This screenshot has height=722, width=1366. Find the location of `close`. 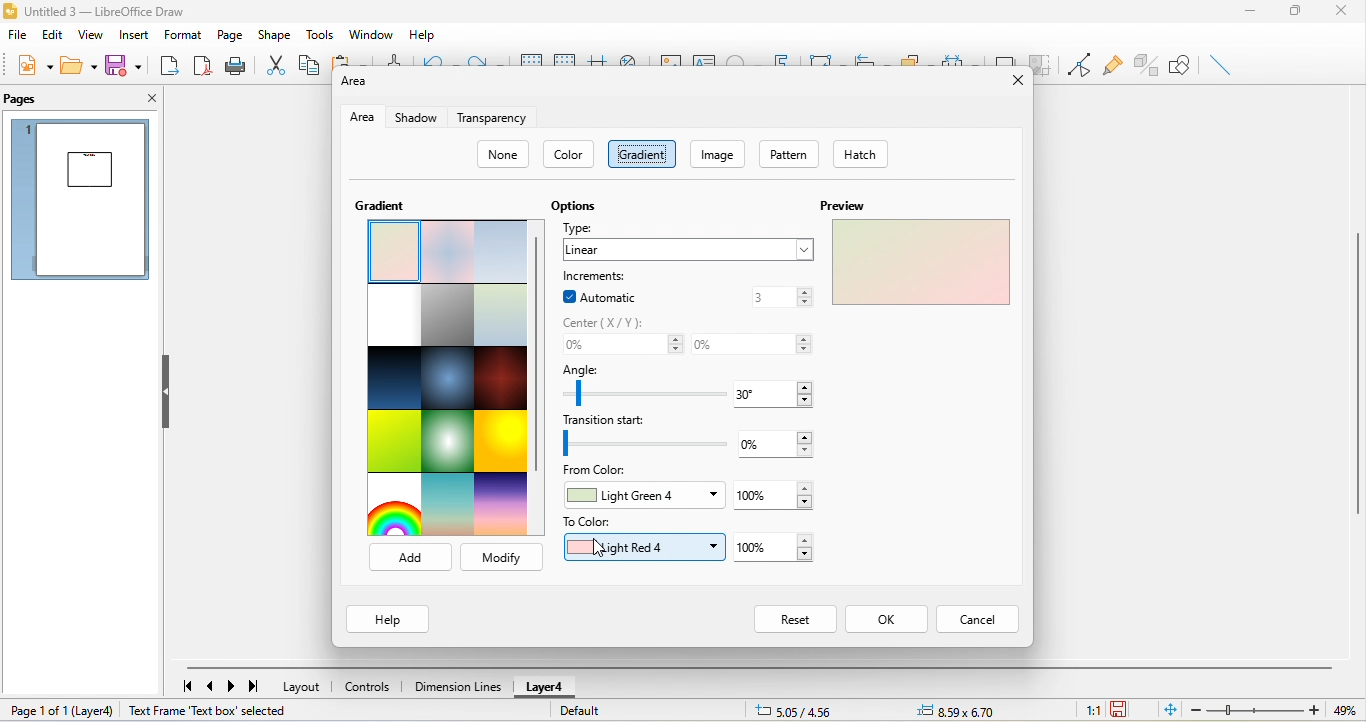

close is located at coordinates (146, 101).